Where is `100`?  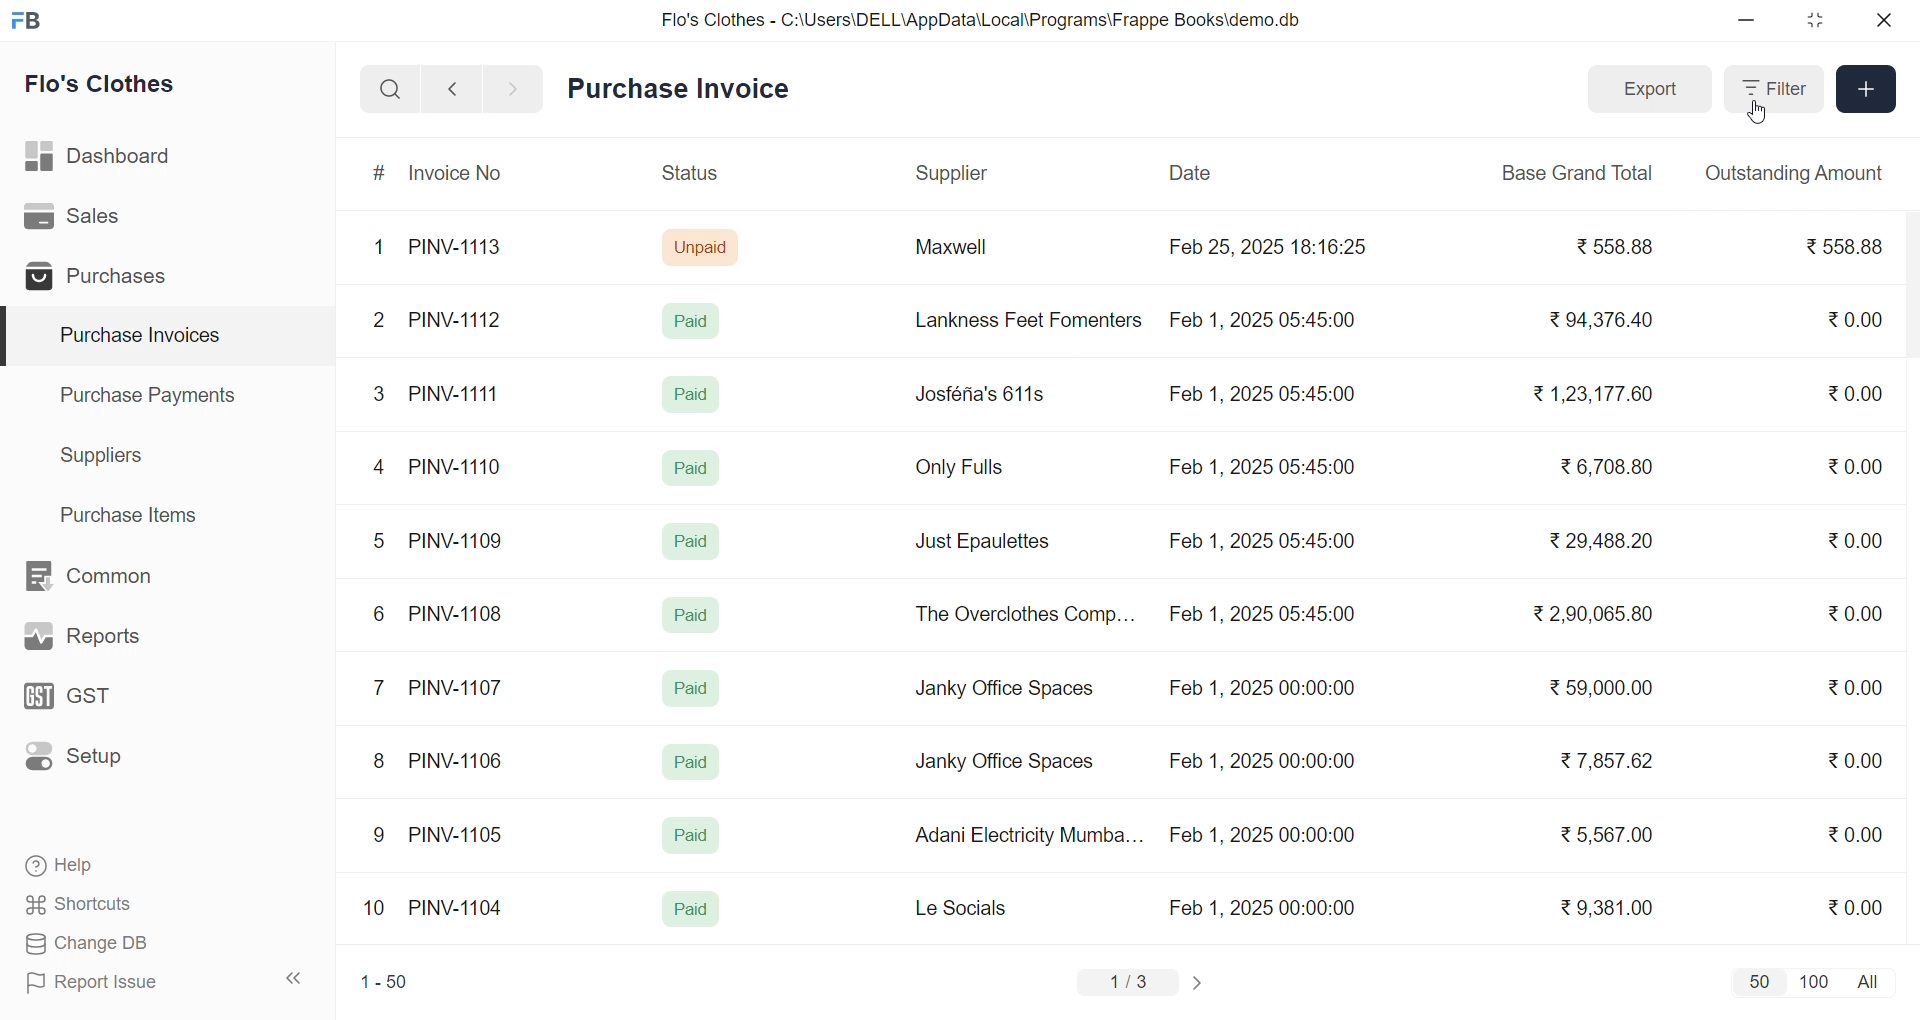
100 is located at coordinates (1811, 980).